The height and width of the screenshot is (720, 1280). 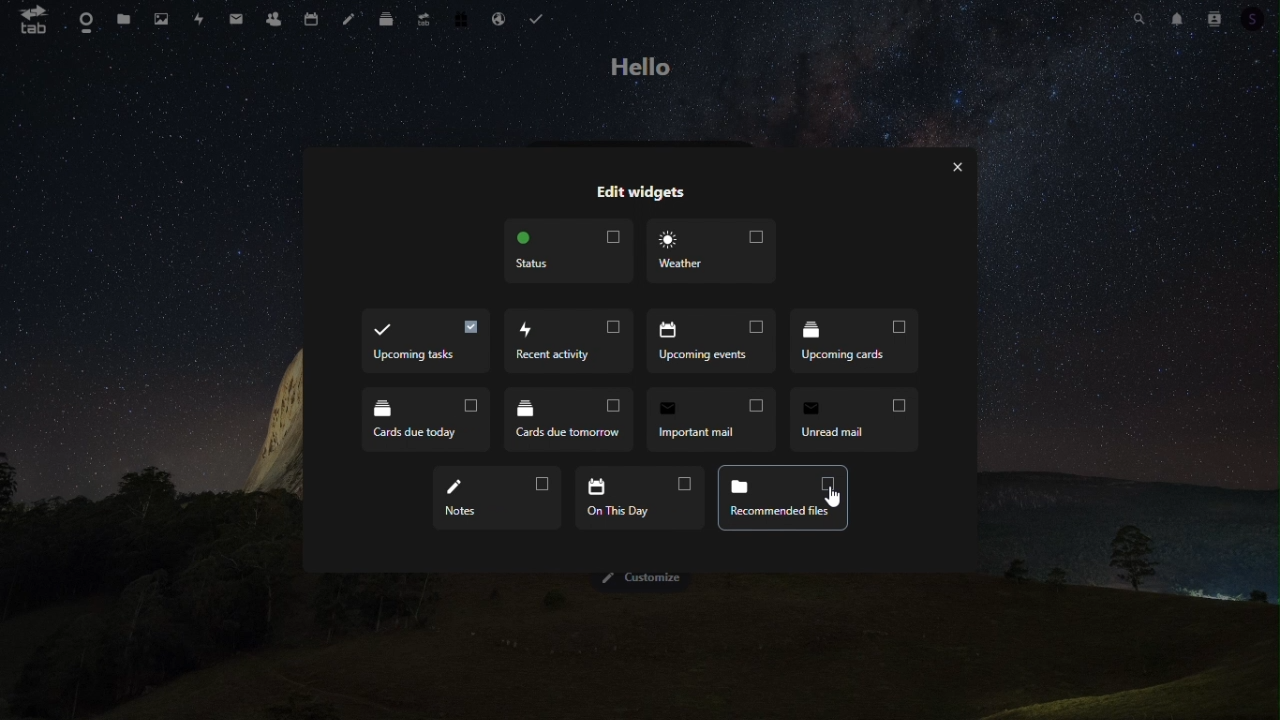 I want to click on mail, so click(x=235, y=20).